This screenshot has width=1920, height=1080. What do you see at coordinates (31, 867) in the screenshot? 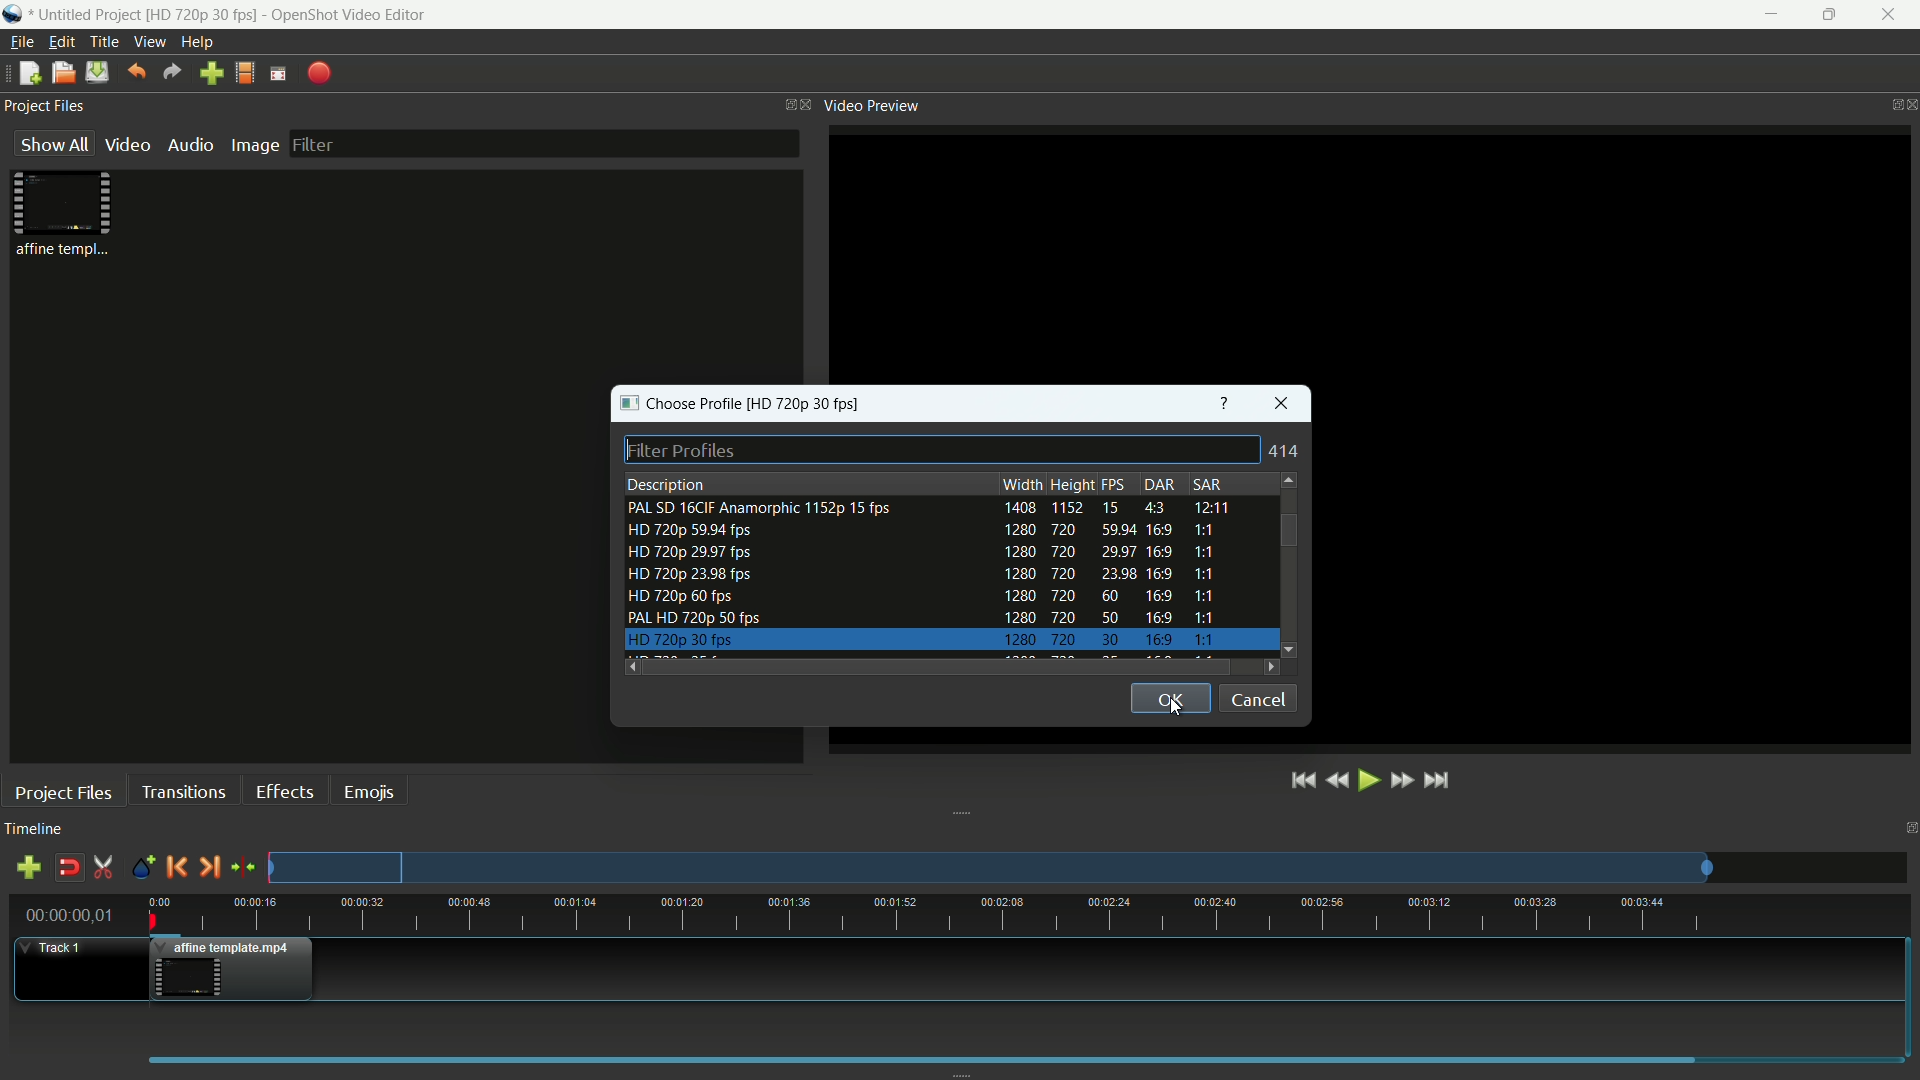
I see `add track` at bounding box center [31, 867].